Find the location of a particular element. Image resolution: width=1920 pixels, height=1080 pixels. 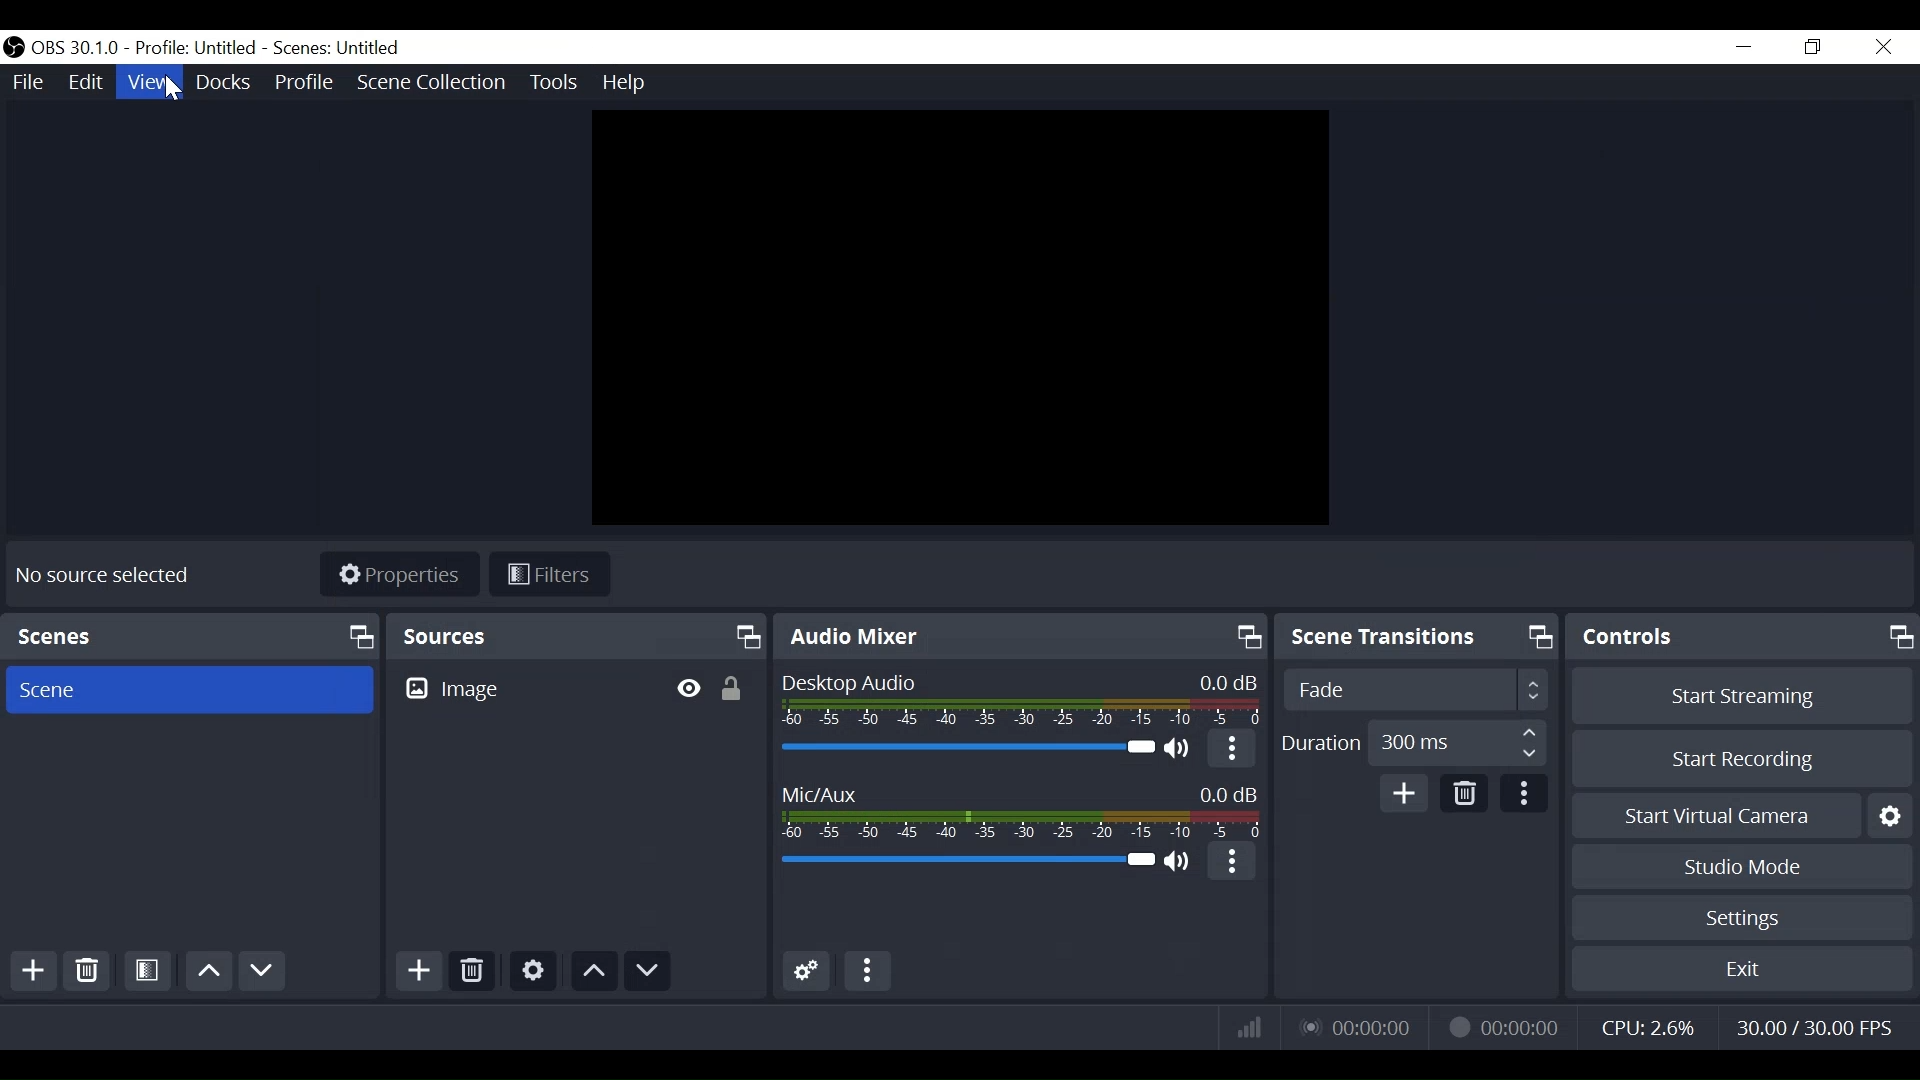

Open Scene Filter is located at coordinates (146, 972).